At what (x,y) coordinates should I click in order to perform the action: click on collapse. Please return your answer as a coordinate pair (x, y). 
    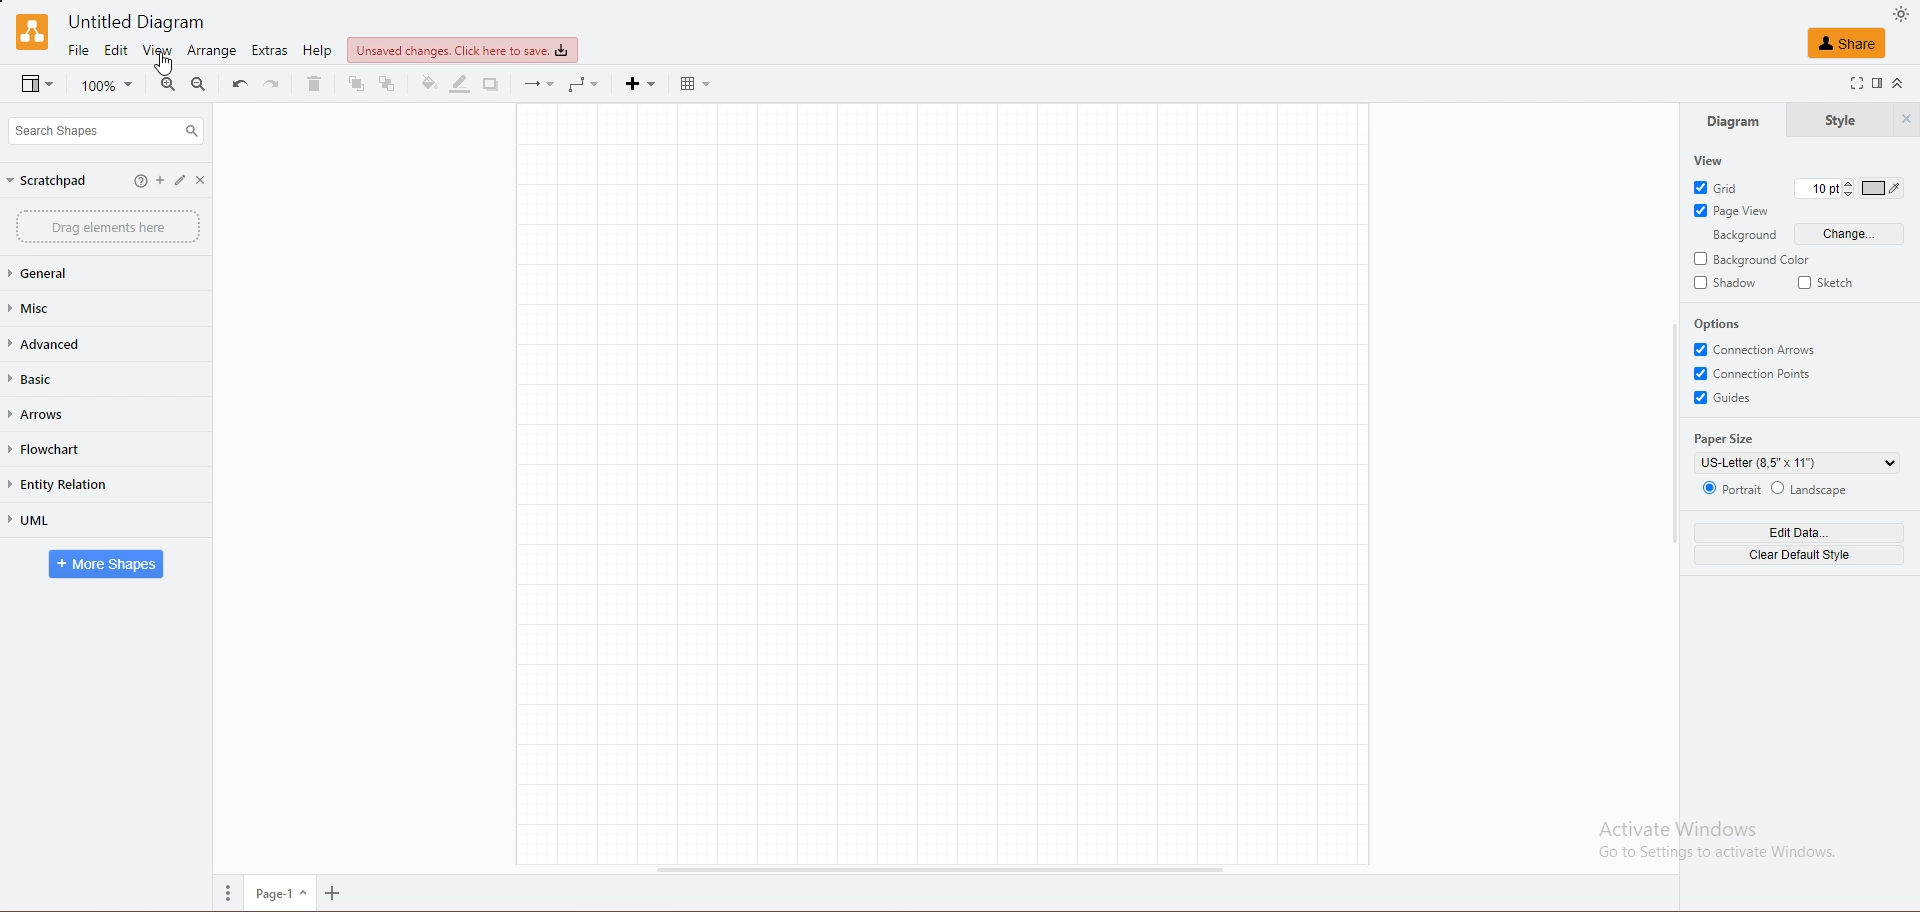
    Looking at the image, I should click on (1904, 84).